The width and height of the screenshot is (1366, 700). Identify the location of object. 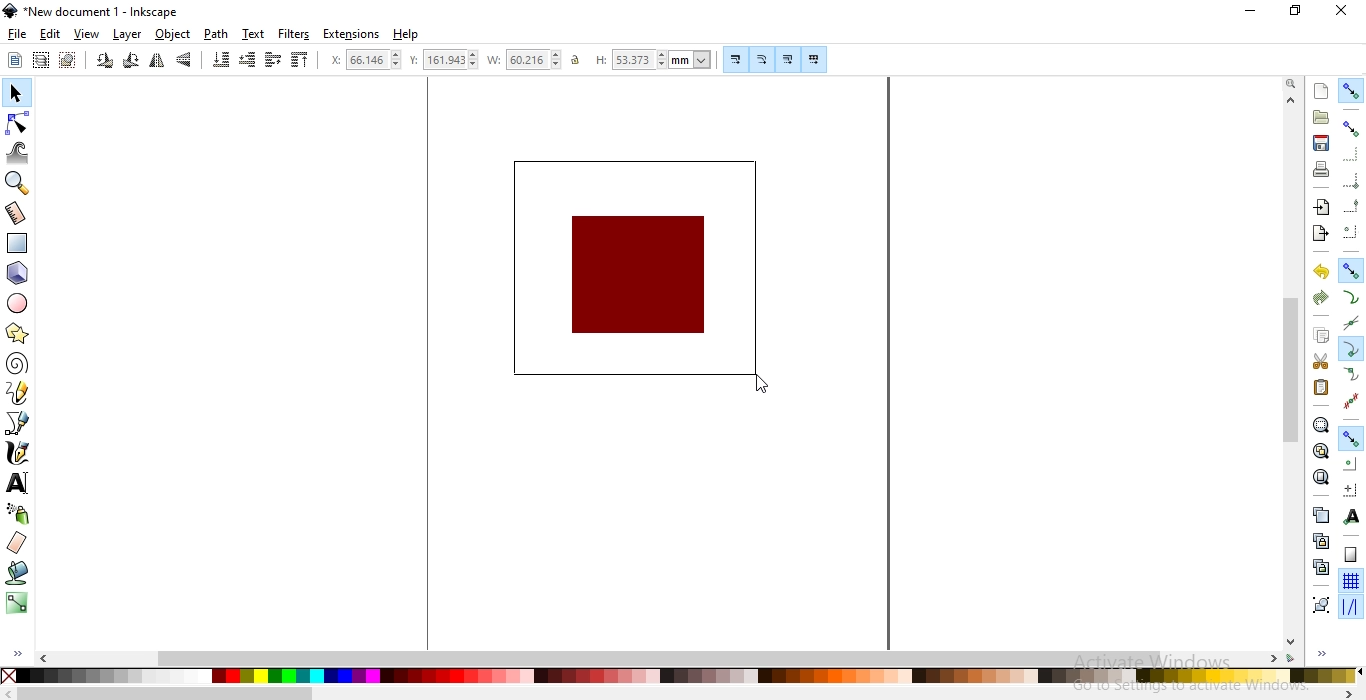
(174, 35).